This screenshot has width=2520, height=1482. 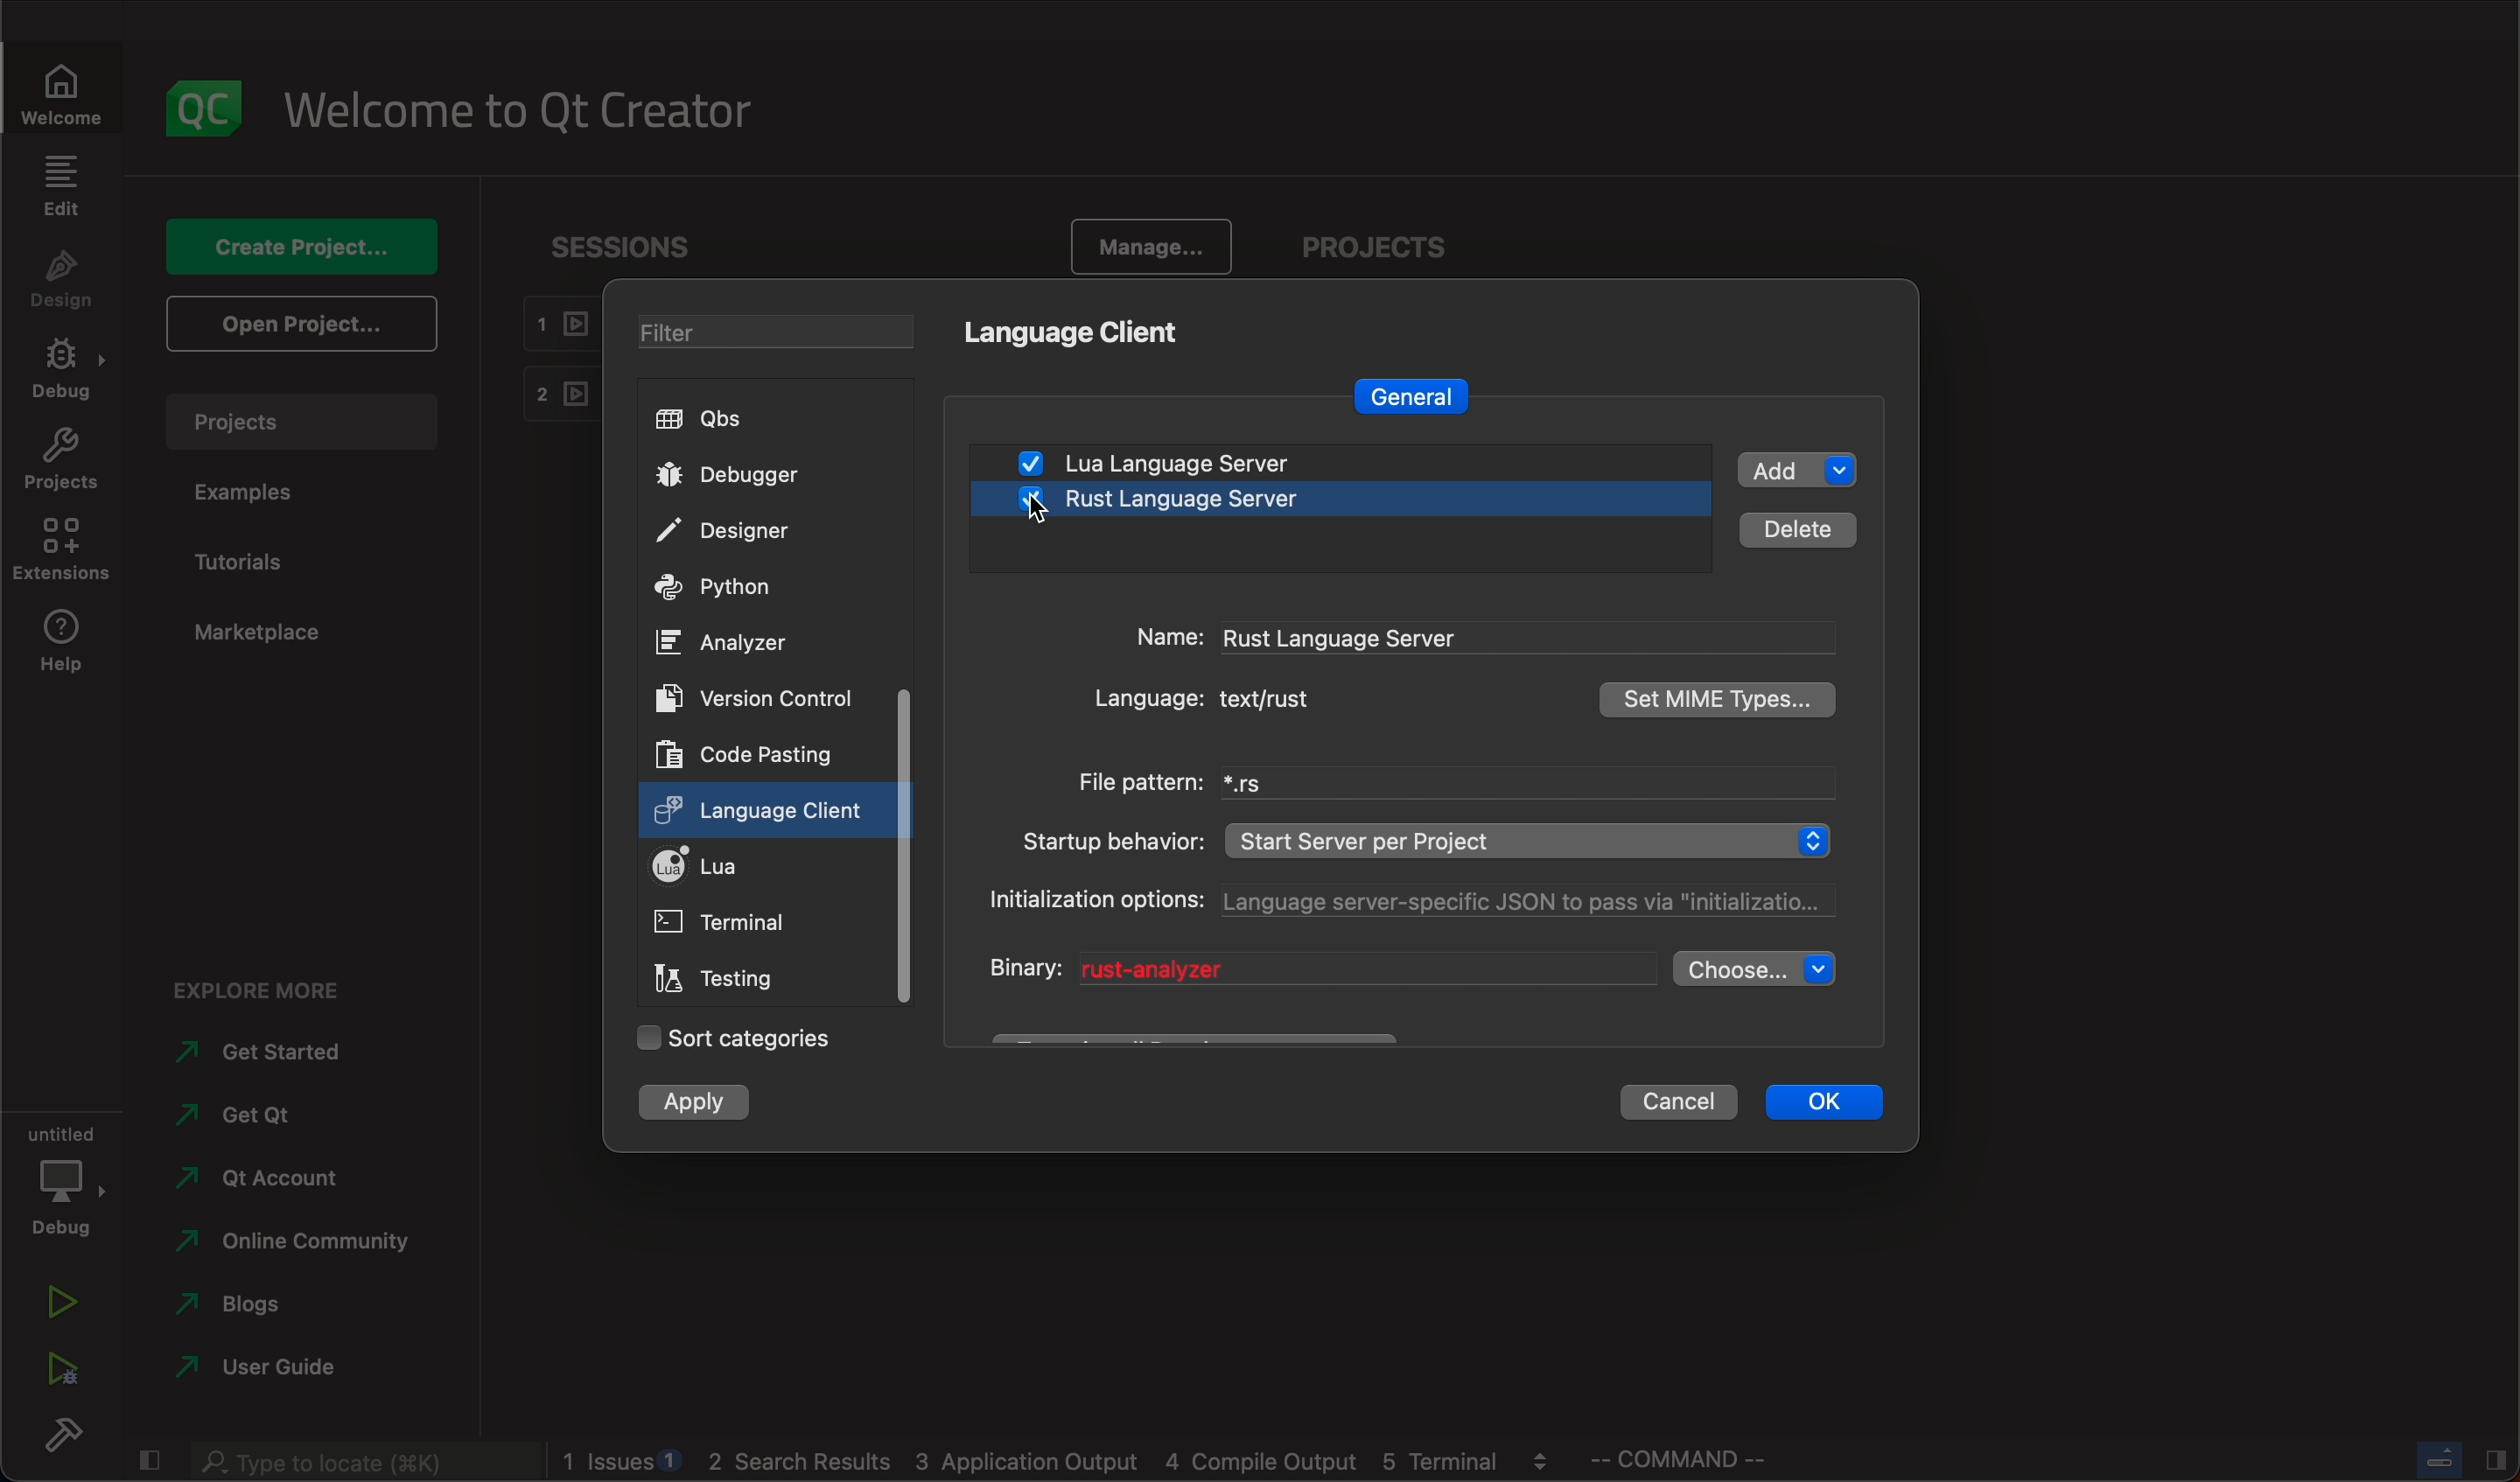 What do you see at coordinates (1061, 1463) in the screenshot?
I see `logs` at bounding box center [1061, 1463].